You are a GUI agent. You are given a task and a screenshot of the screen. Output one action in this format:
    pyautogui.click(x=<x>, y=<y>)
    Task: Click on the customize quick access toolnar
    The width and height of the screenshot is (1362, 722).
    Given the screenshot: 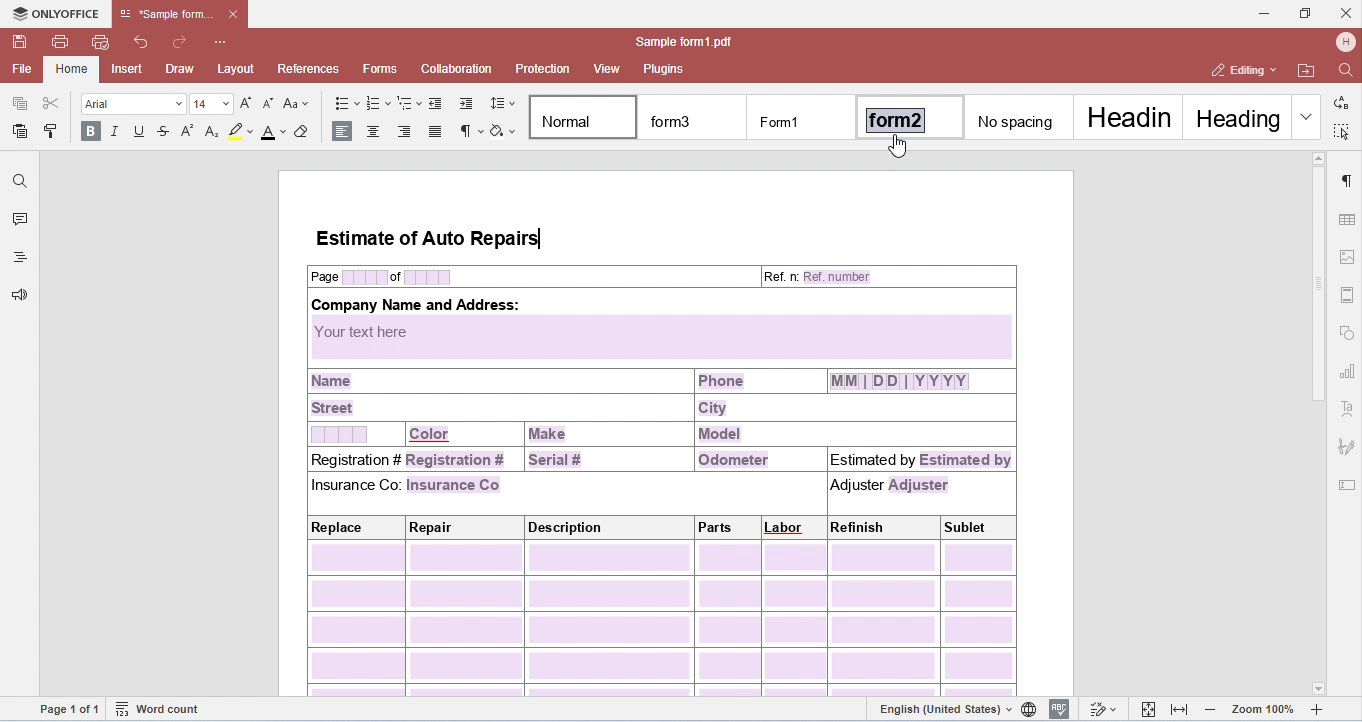 What is the action you would take?
    pyautogui.click(x=222, y=41)
    